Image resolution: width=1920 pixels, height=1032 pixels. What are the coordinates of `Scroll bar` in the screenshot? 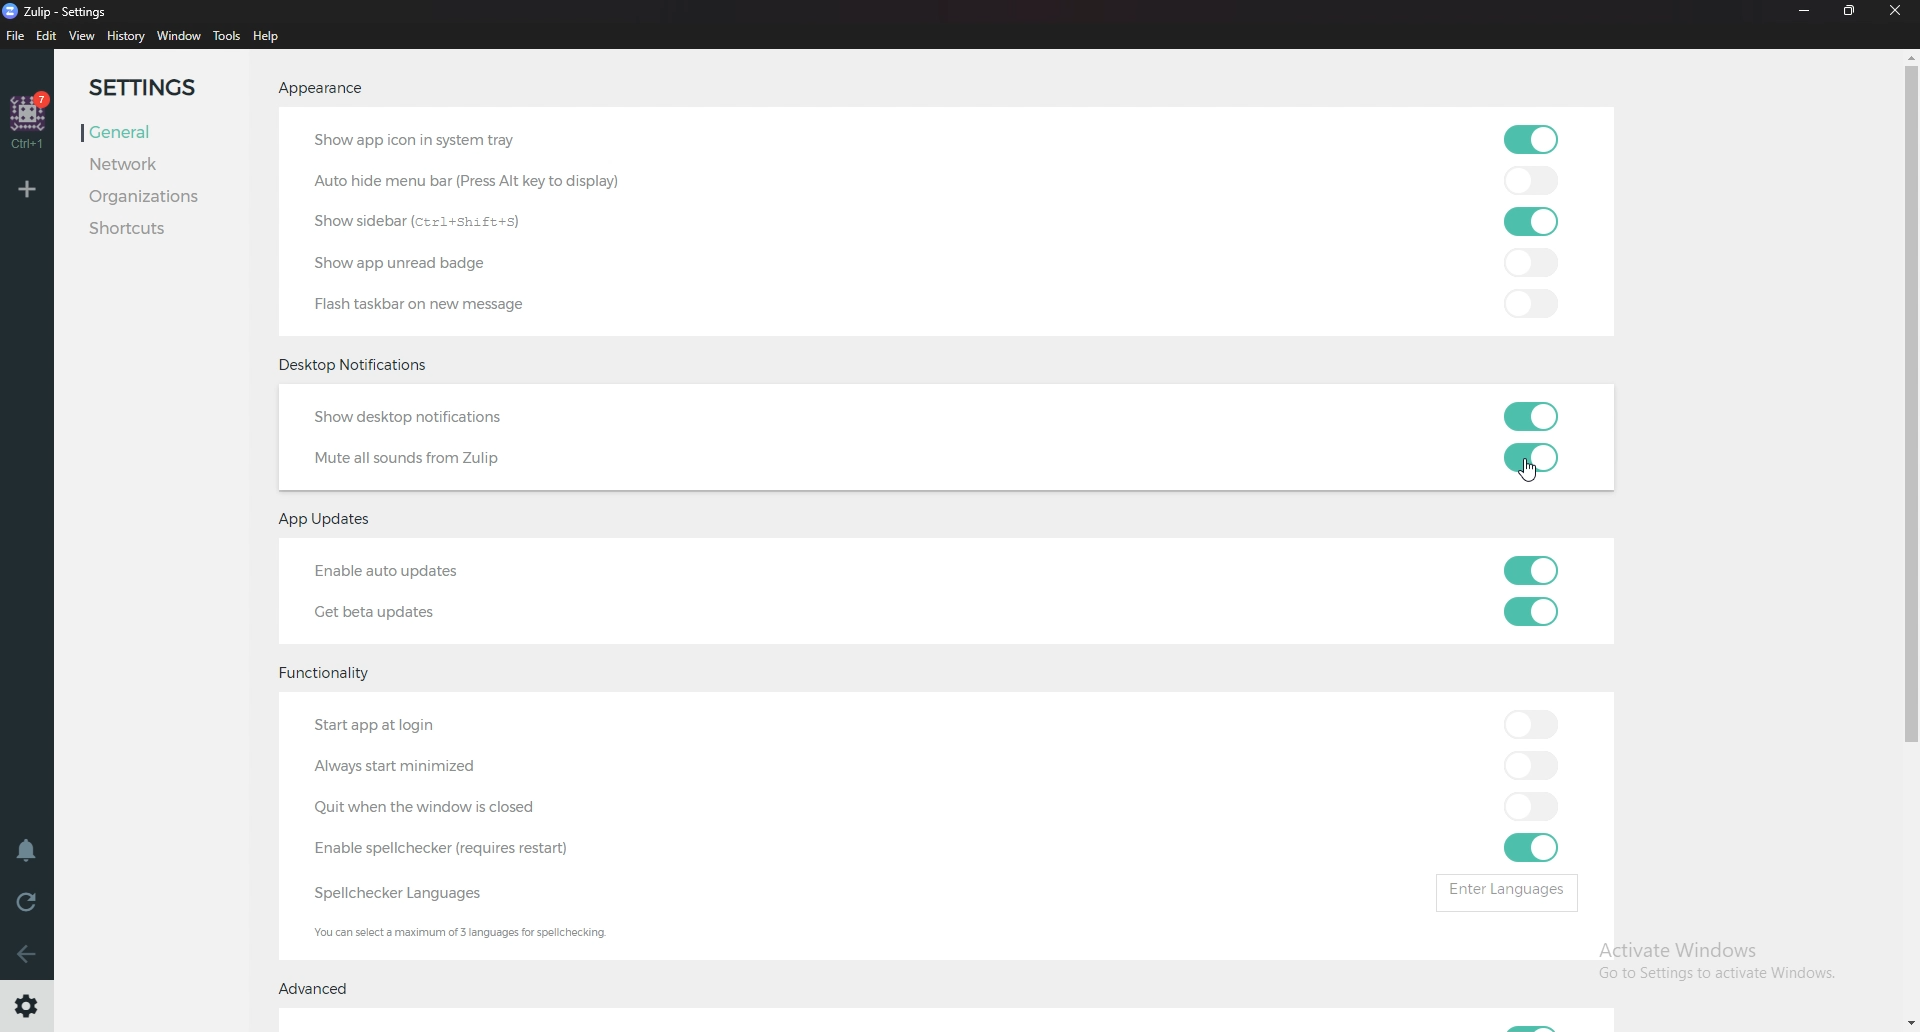 It's located at (1910, 539).